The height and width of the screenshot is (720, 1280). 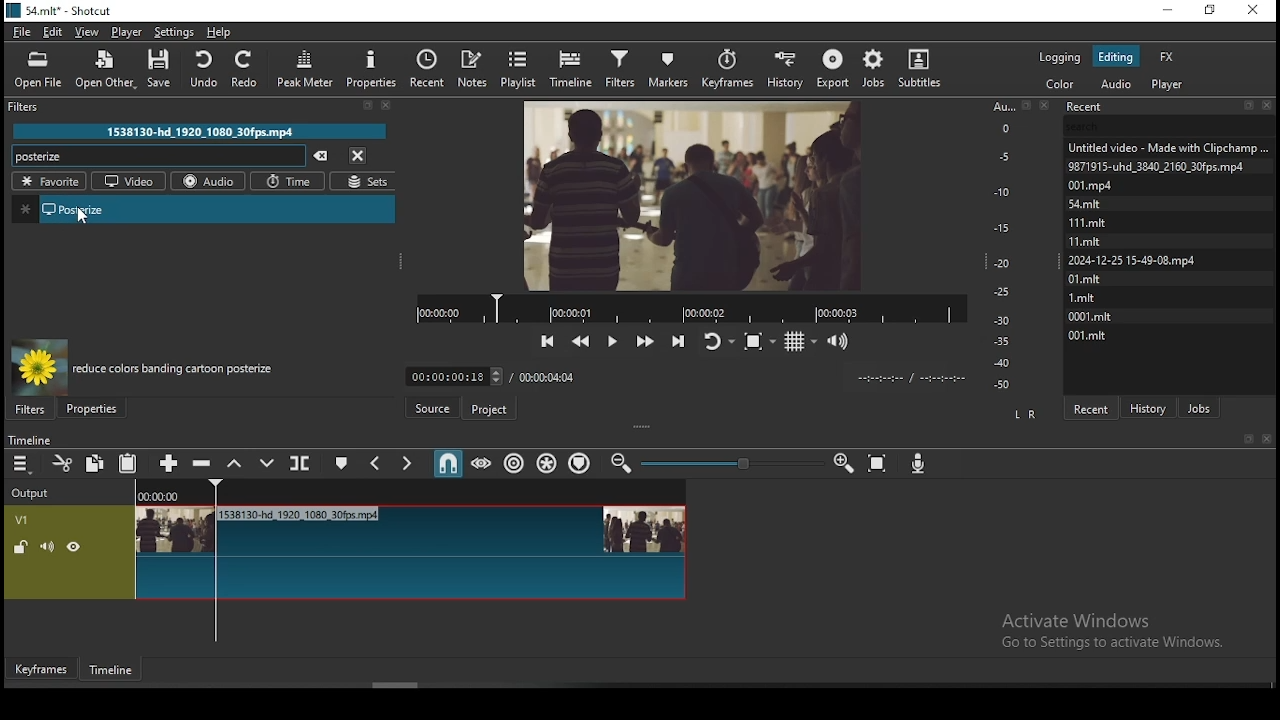 I want to click on ripple all tracks, so click(x=543, y=463).